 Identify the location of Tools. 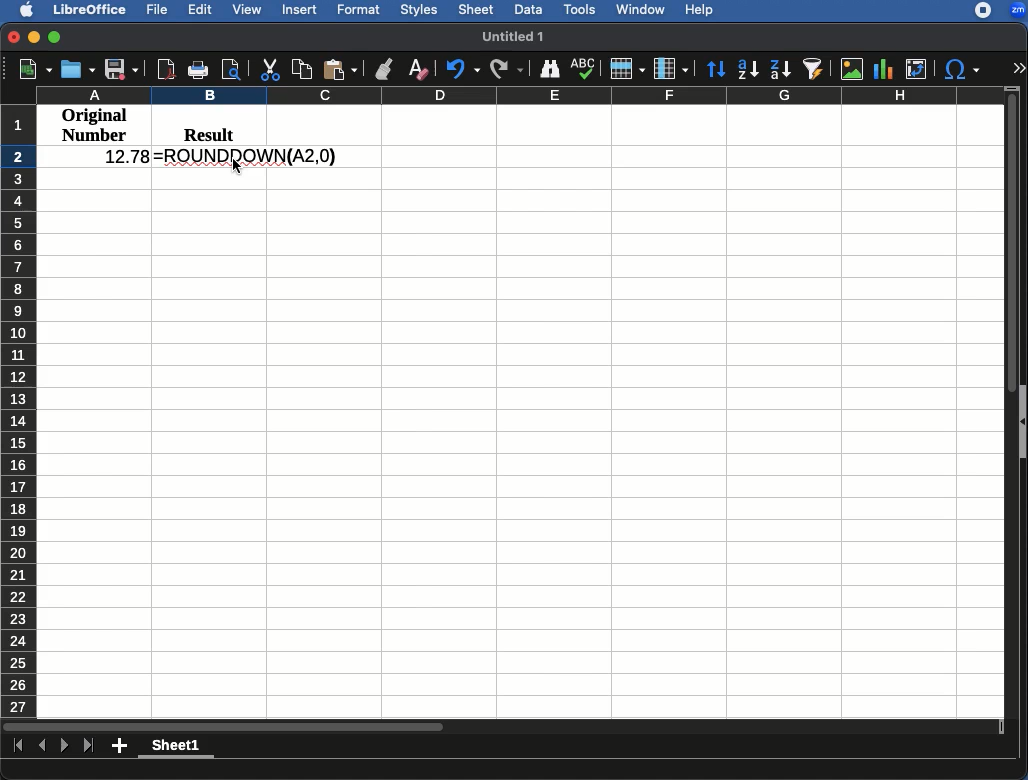
(580, 8).